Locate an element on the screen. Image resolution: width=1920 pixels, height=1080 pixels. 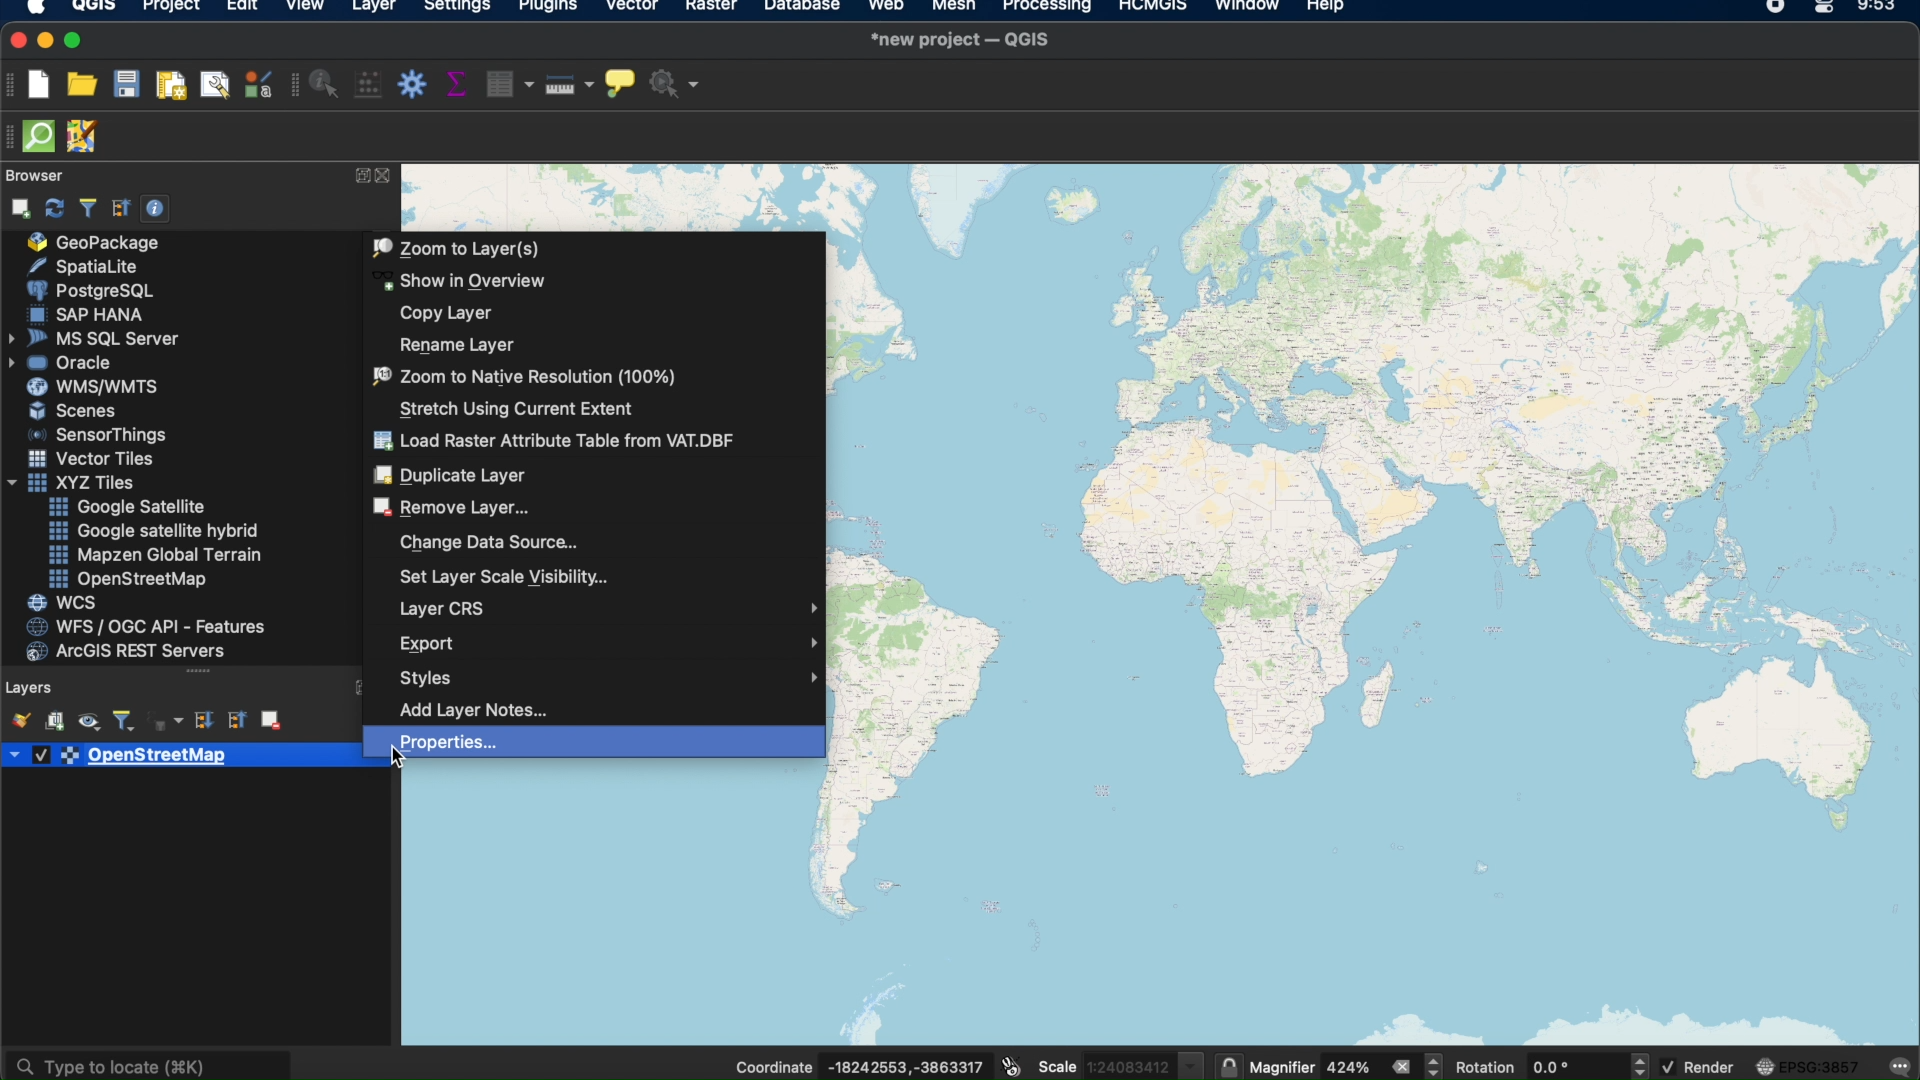
remove layer group is located at coordinates (273, 721).